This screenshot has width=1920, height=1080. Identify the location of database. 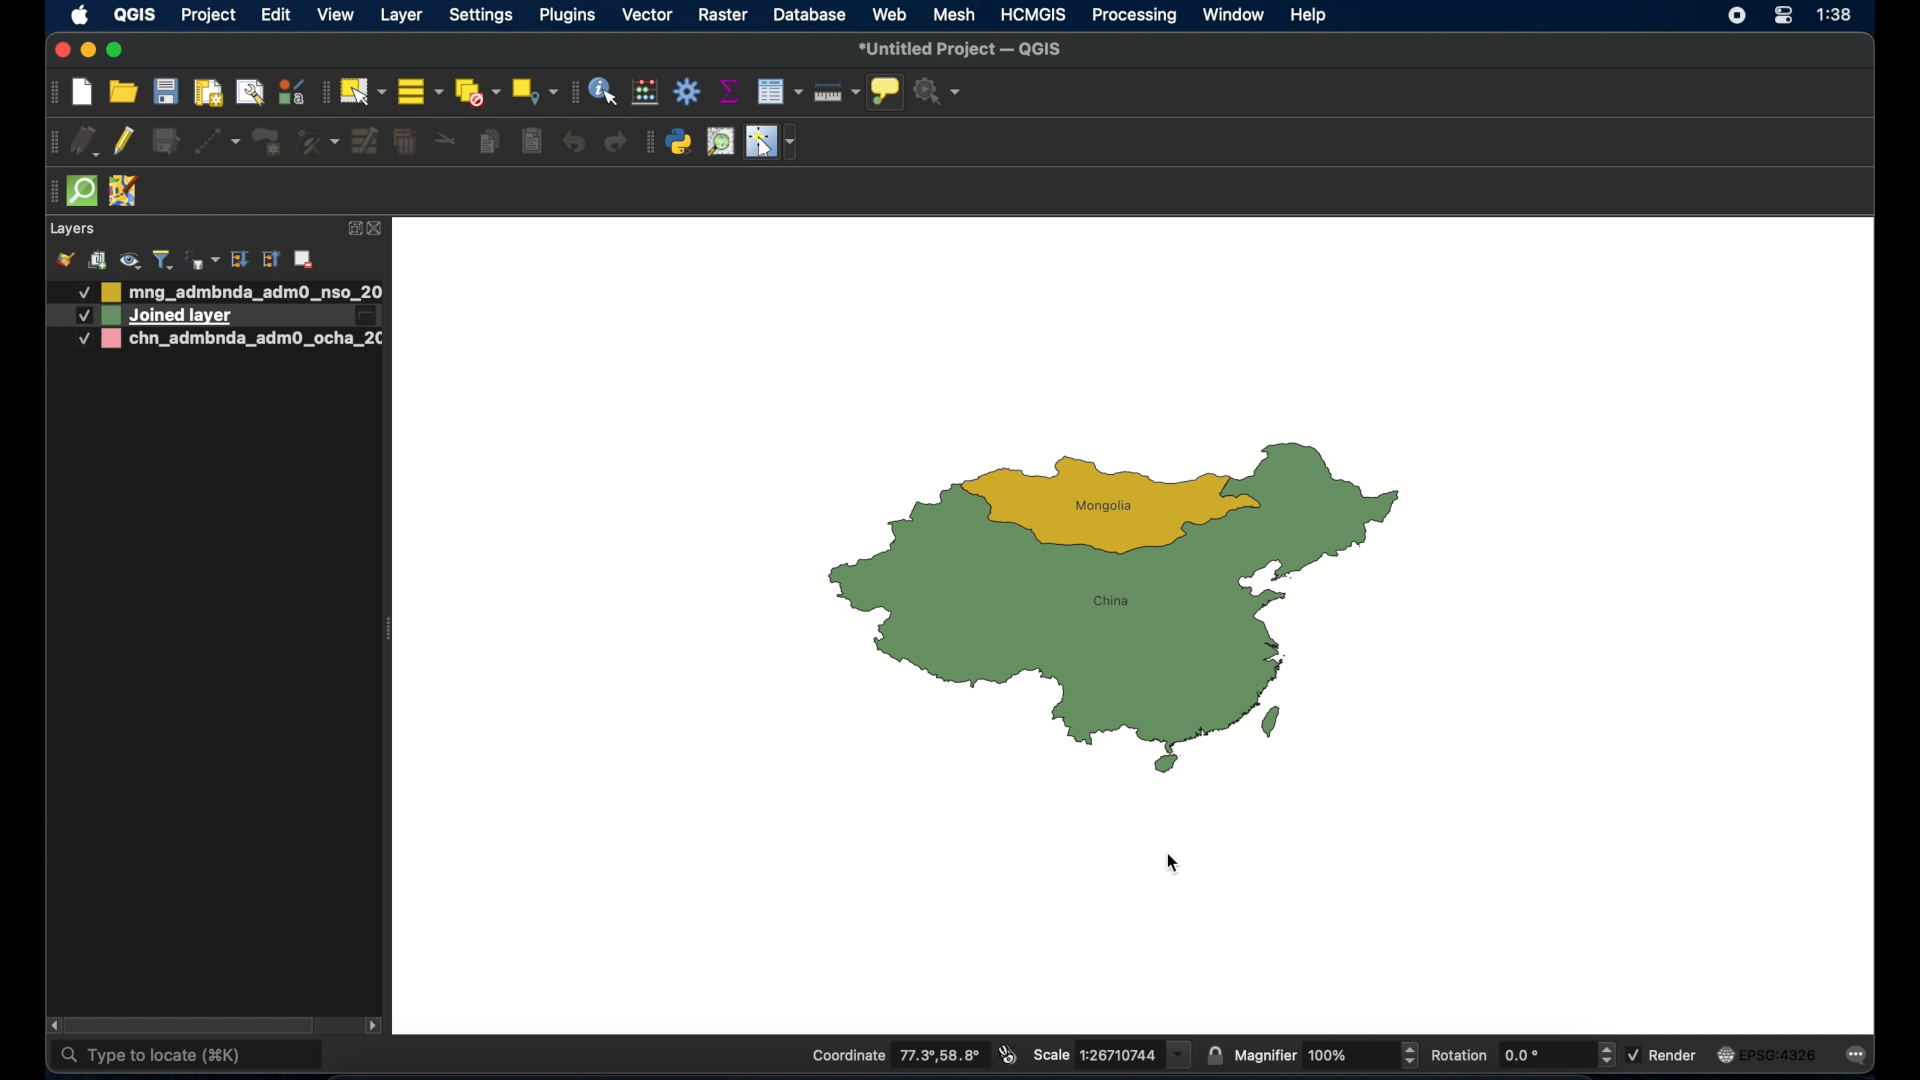
(811, 16).